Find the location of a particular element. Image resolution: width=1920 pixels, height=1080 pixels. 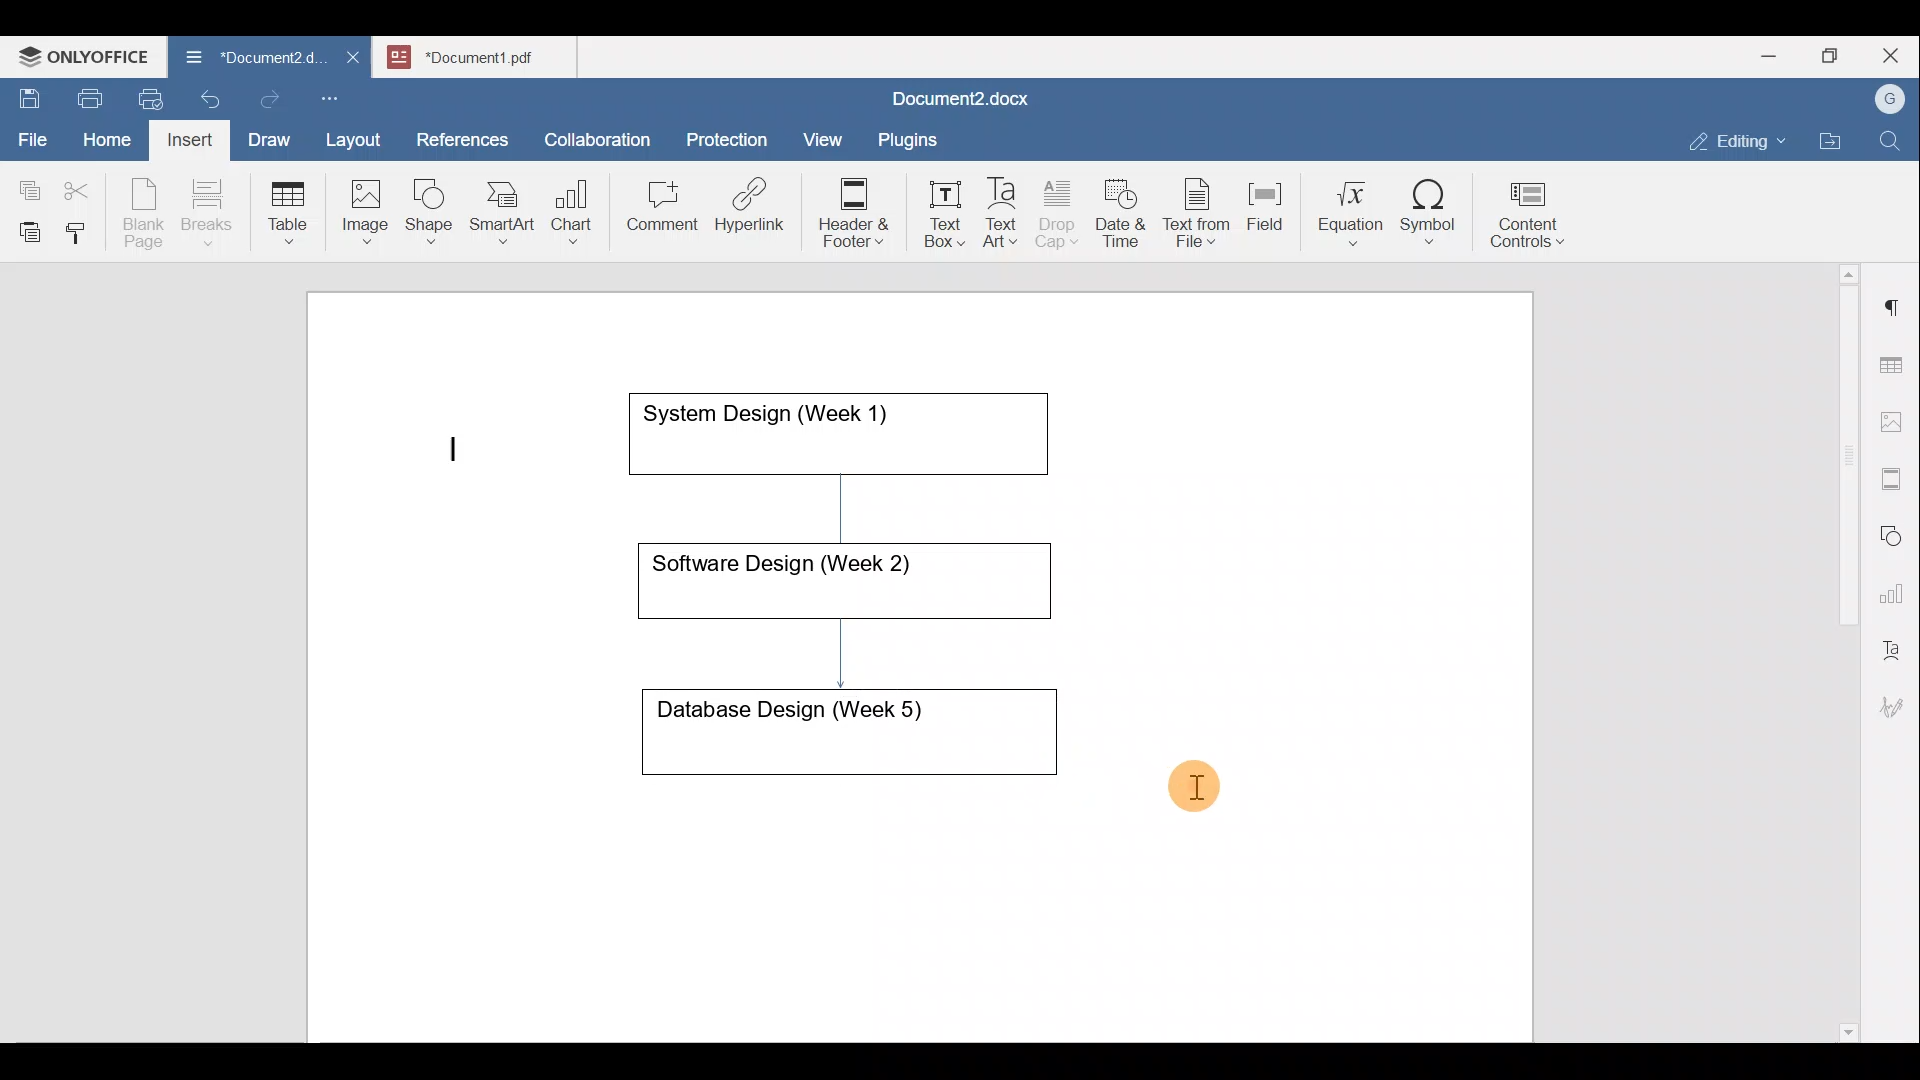

Save is located at coordinates (28, 94).